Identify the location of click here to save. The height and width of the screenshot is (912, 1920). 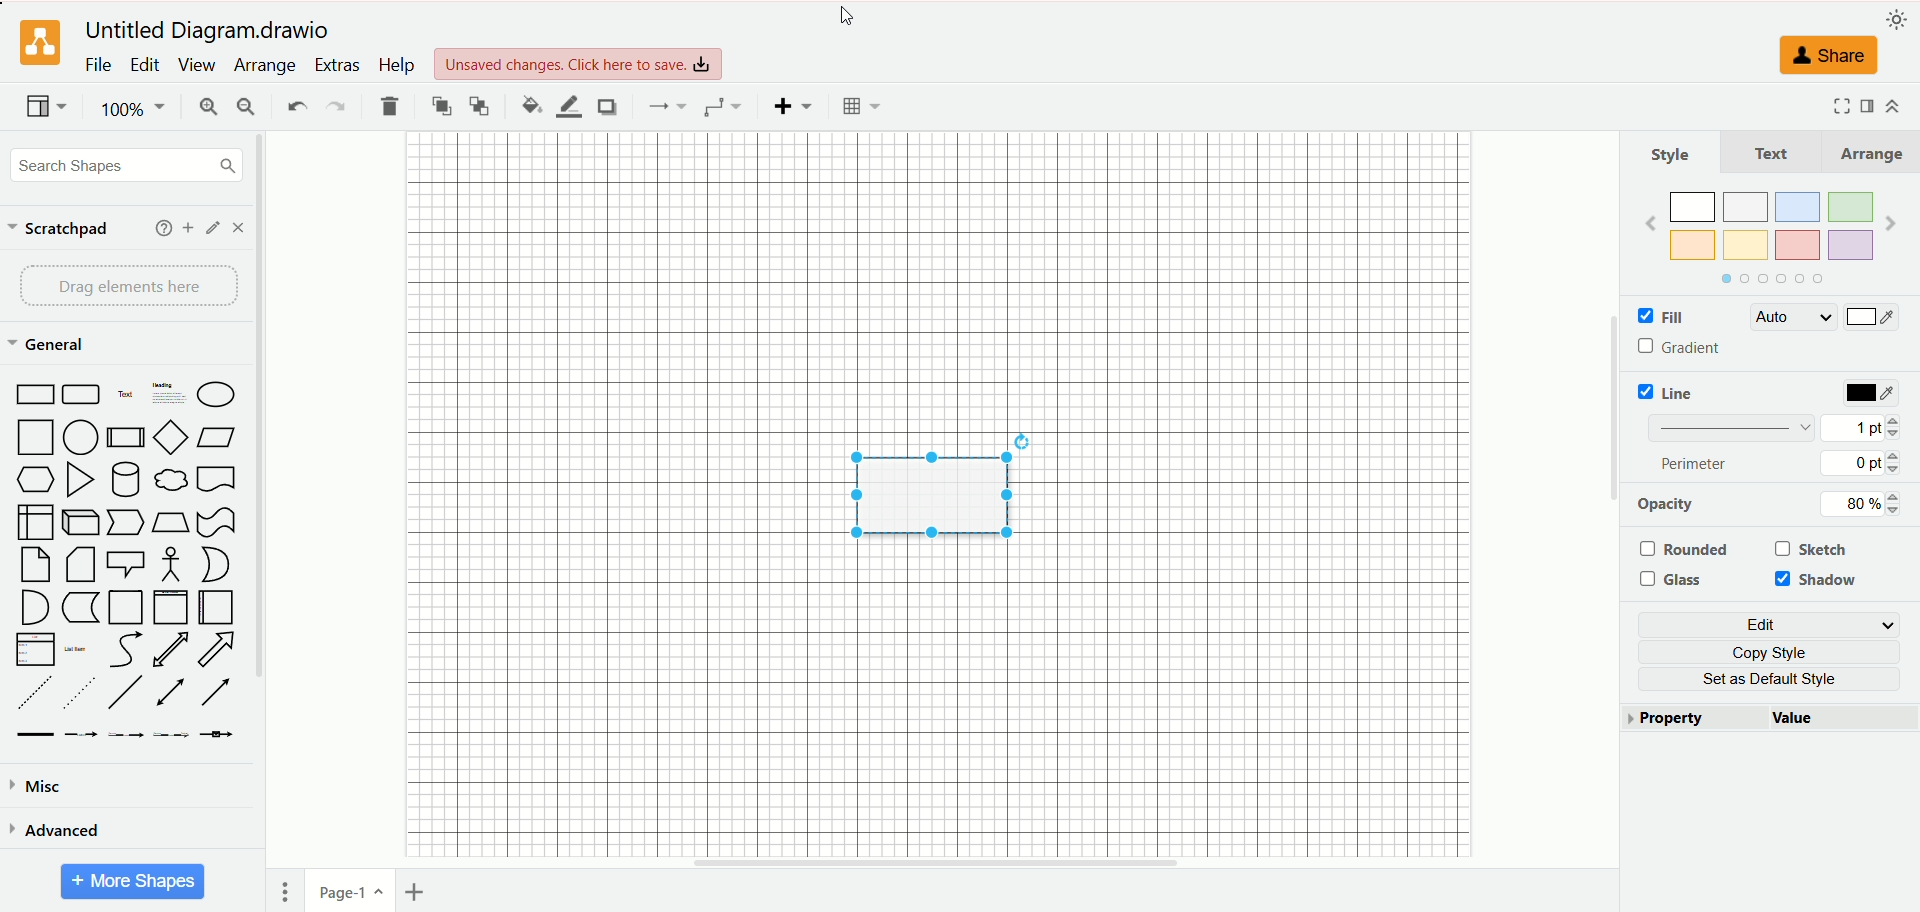
(580, 64).